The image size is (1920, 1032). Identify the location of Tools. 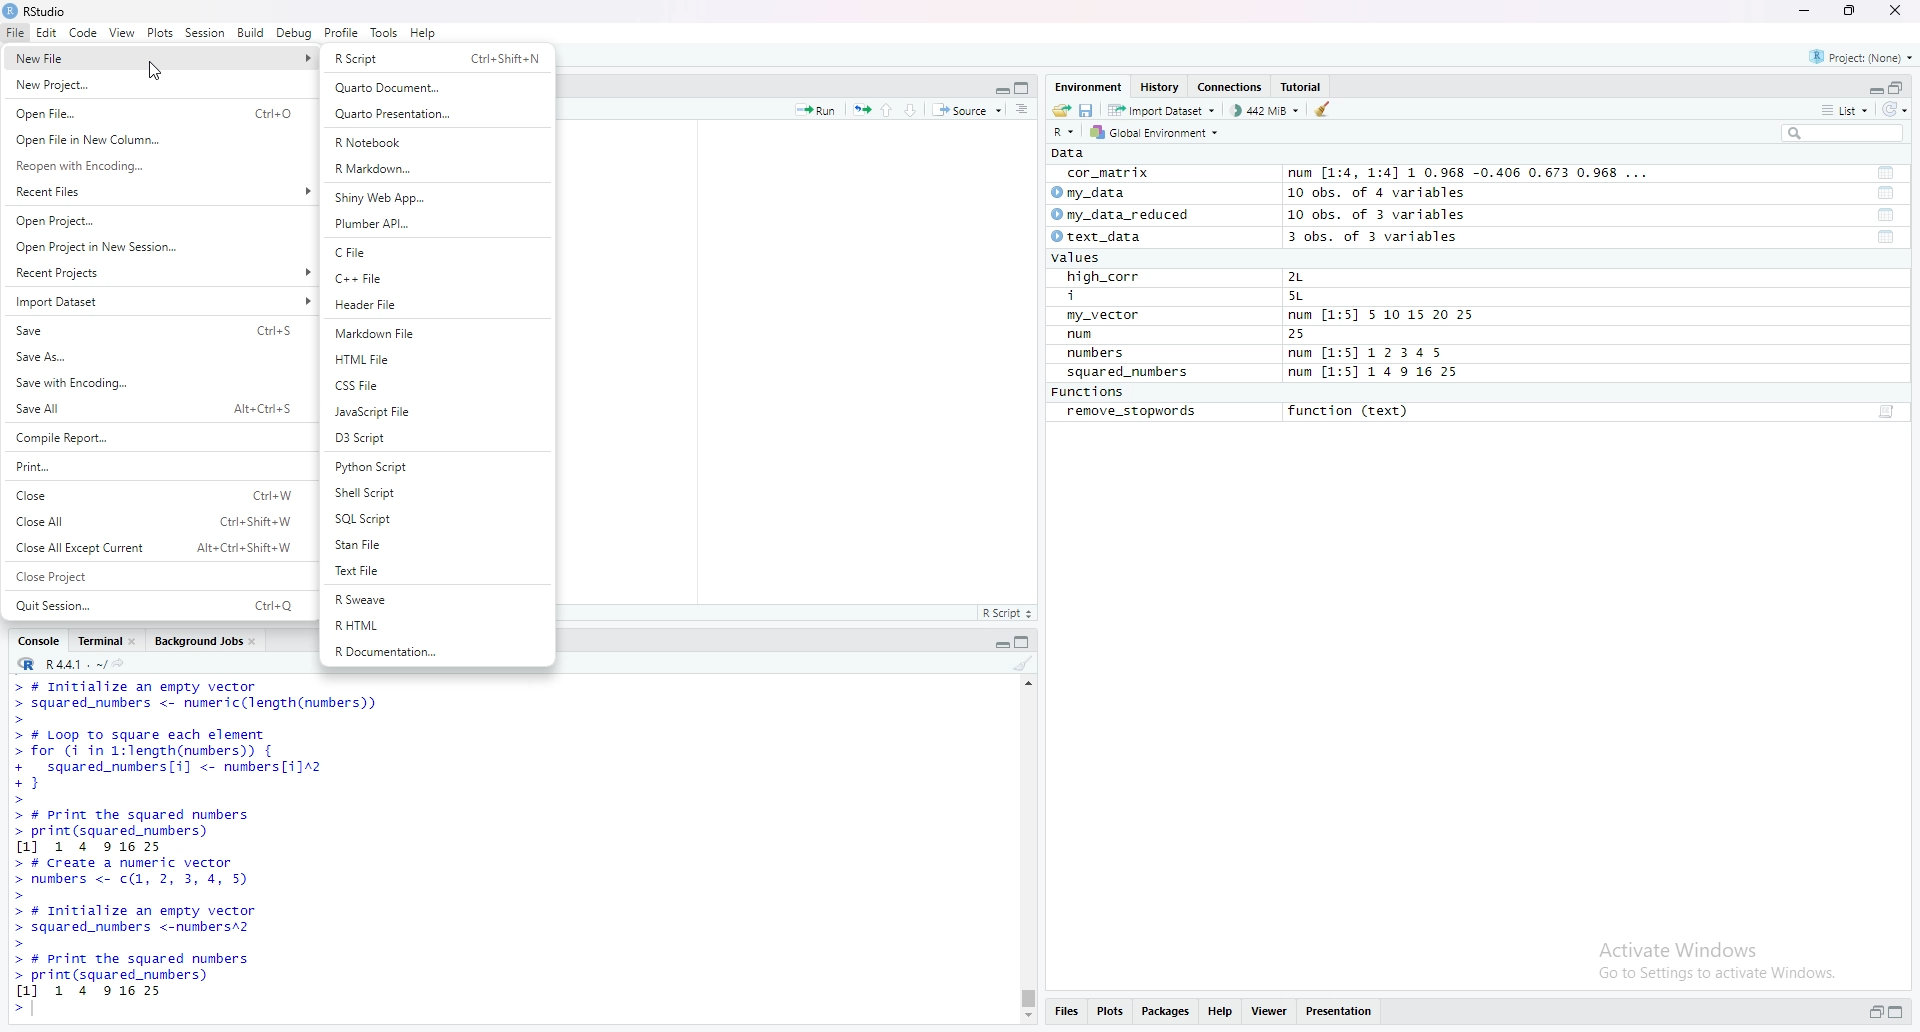
(383, 32).